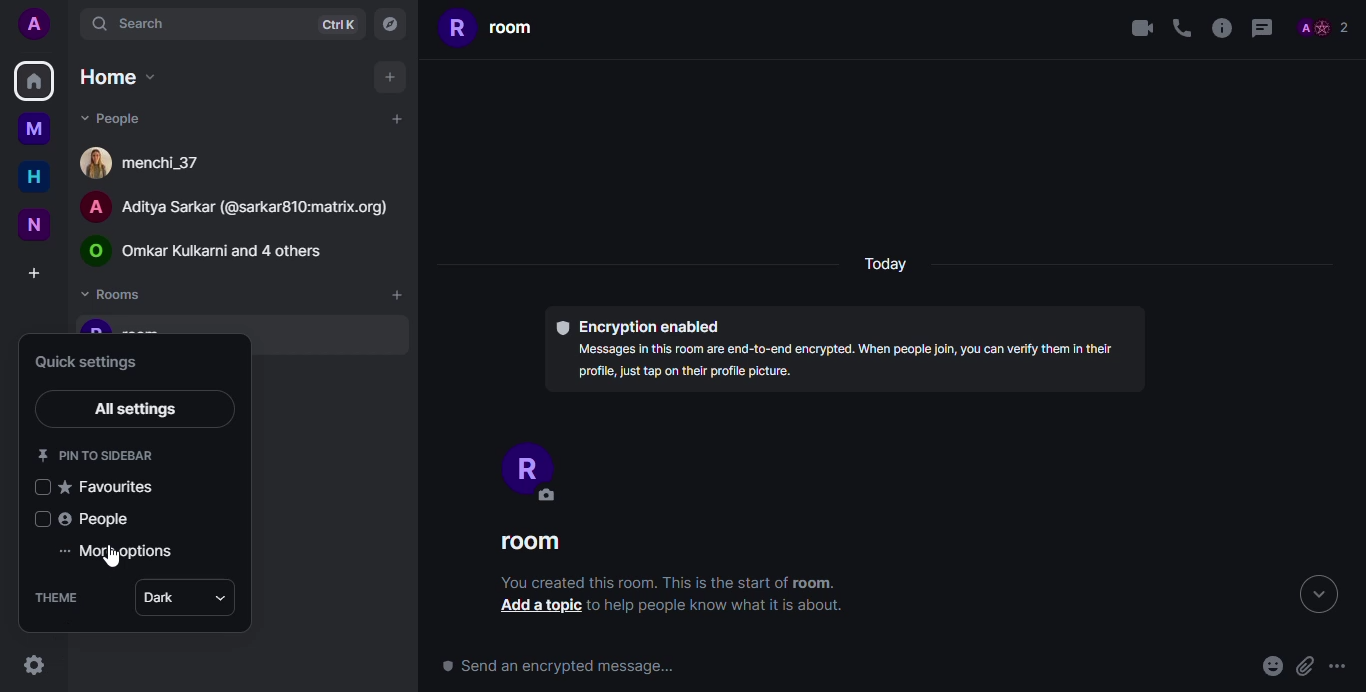  I want to click on people dropdown, so click(113, 119).